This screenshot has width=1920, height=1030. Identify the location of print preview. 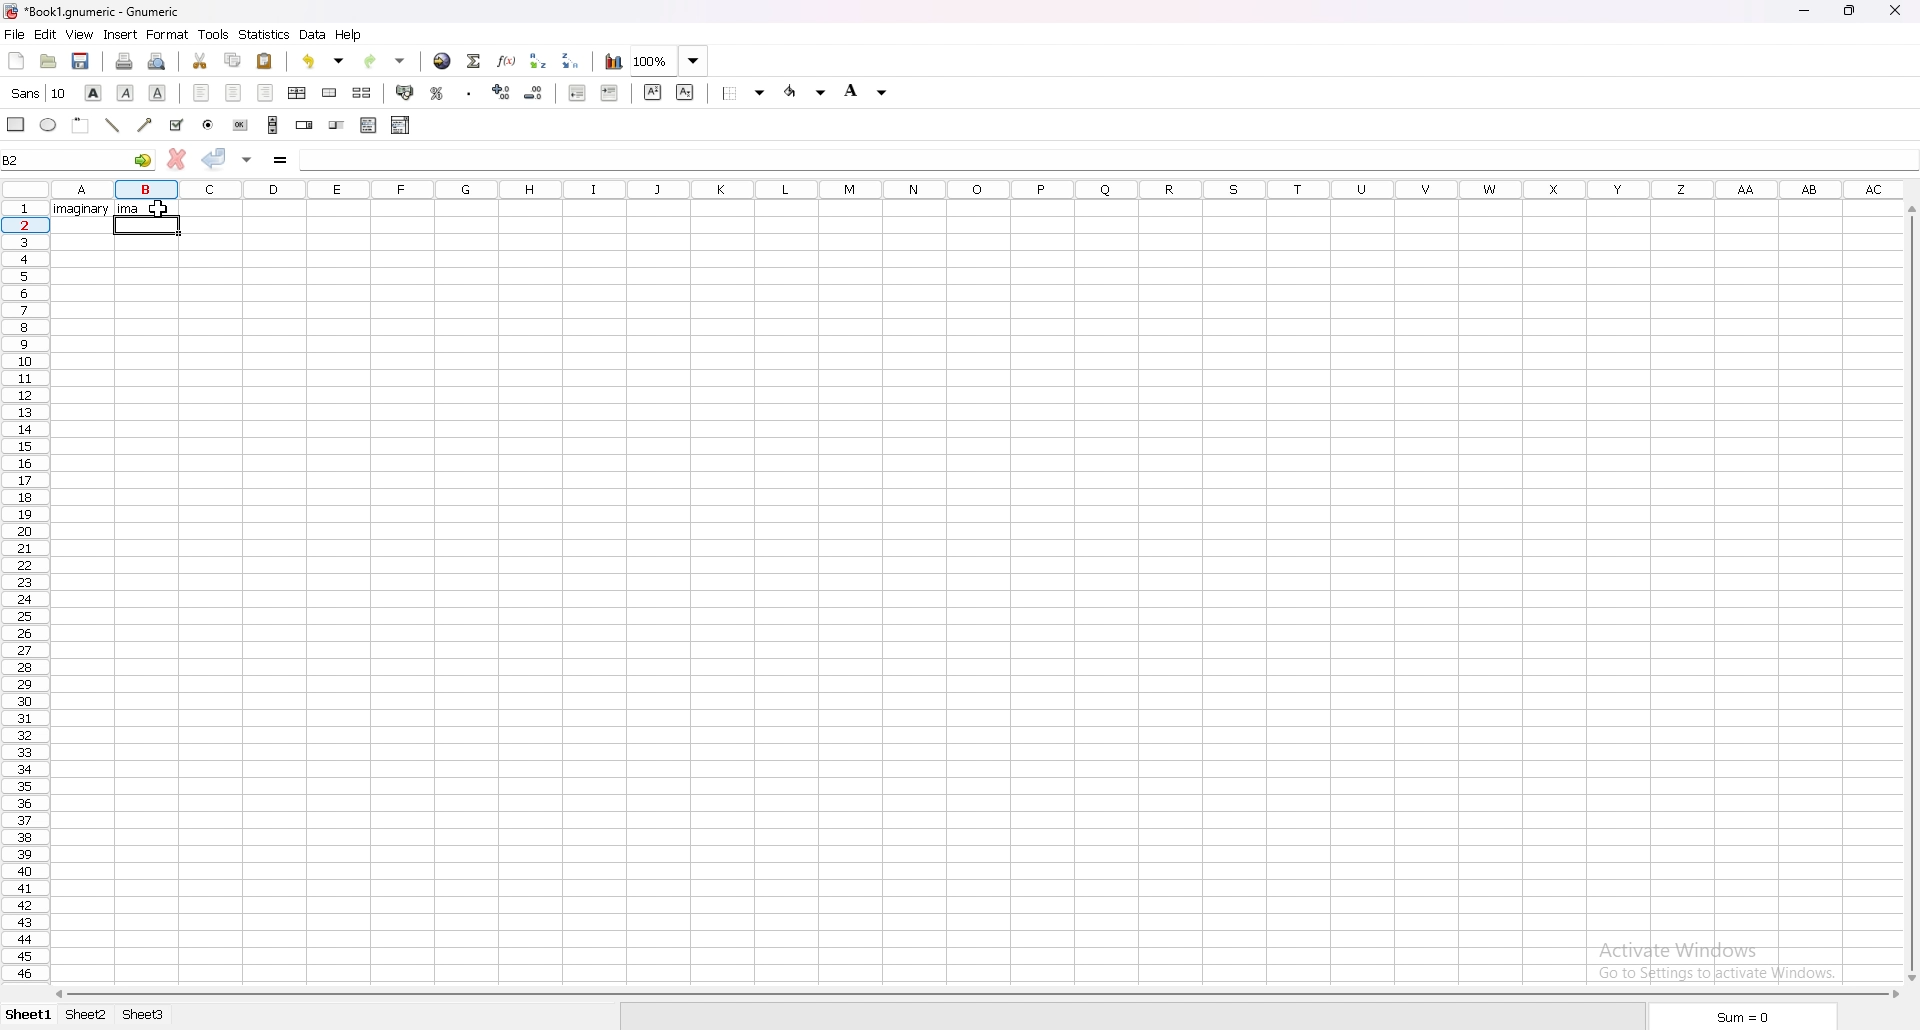
(159, 62).